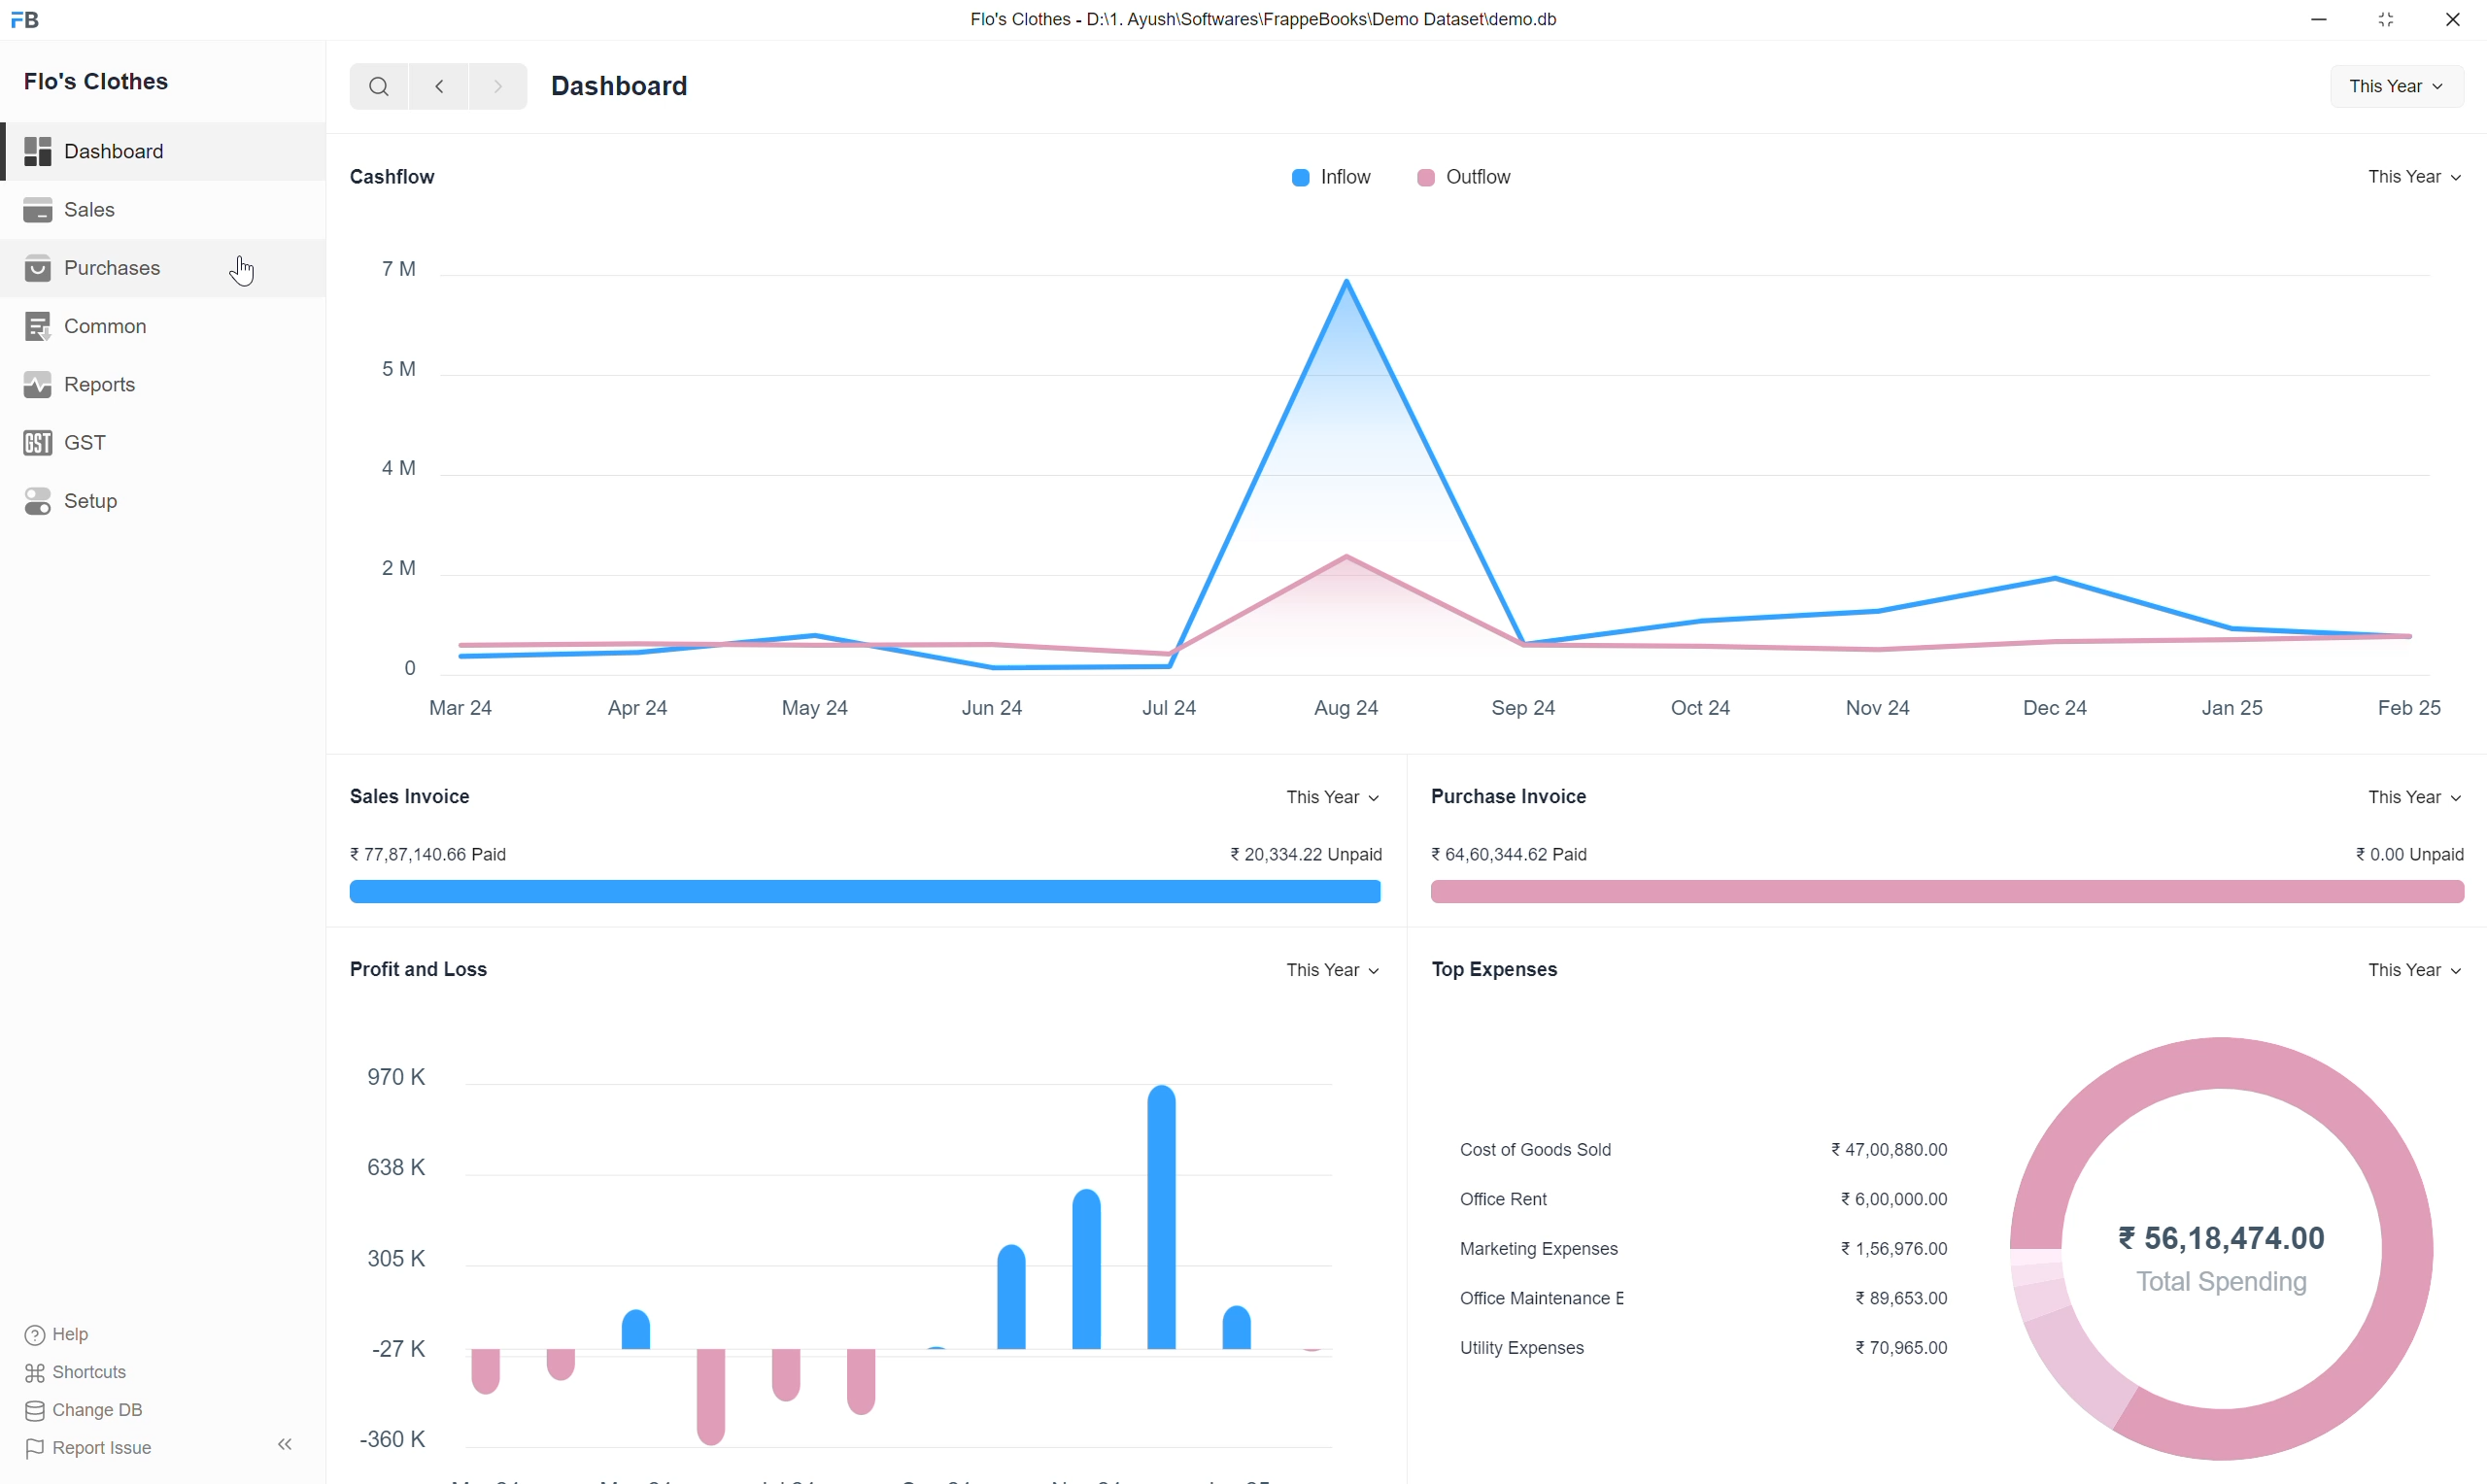 The height and width of the screenshot is (1484, 2487). Describe the element at coordinates (1333, 797) in the screenshot. I see `This year` at that location.